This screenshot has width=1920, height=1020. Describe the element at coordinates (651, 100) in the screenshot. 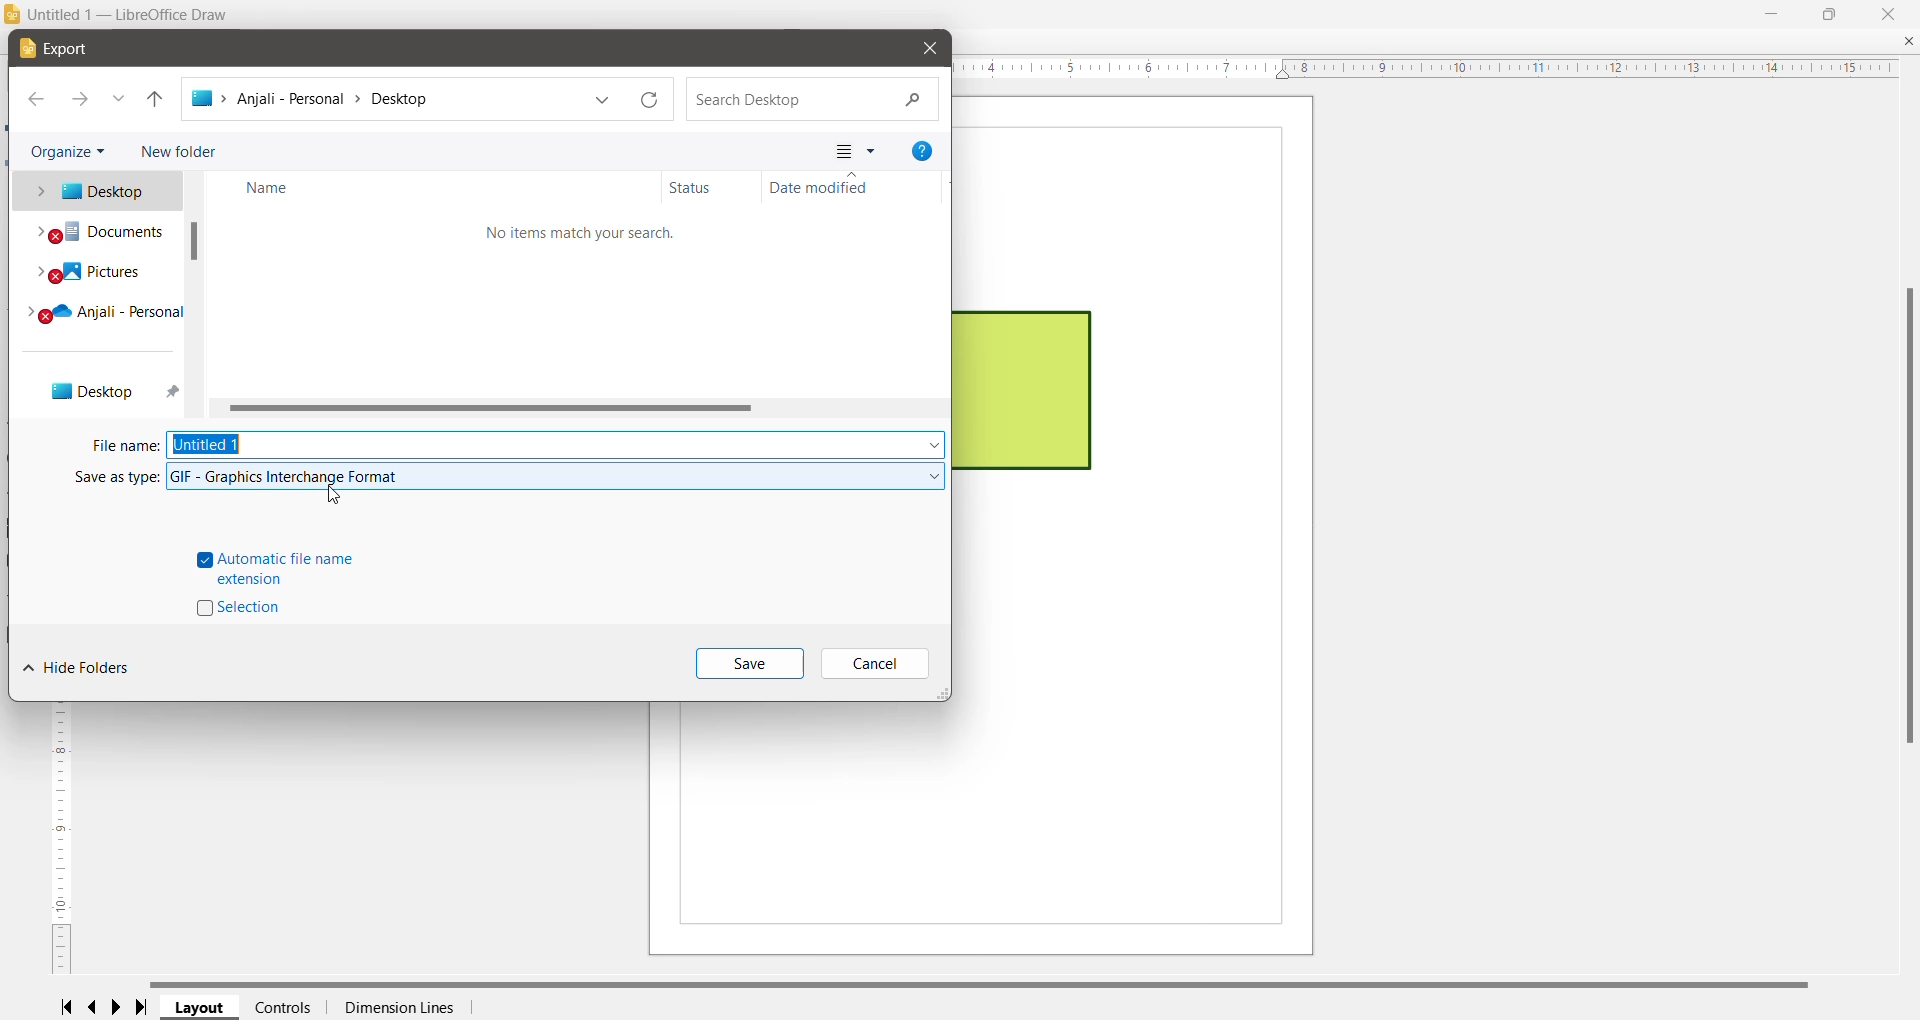

I see `Refresh current path` at that location.